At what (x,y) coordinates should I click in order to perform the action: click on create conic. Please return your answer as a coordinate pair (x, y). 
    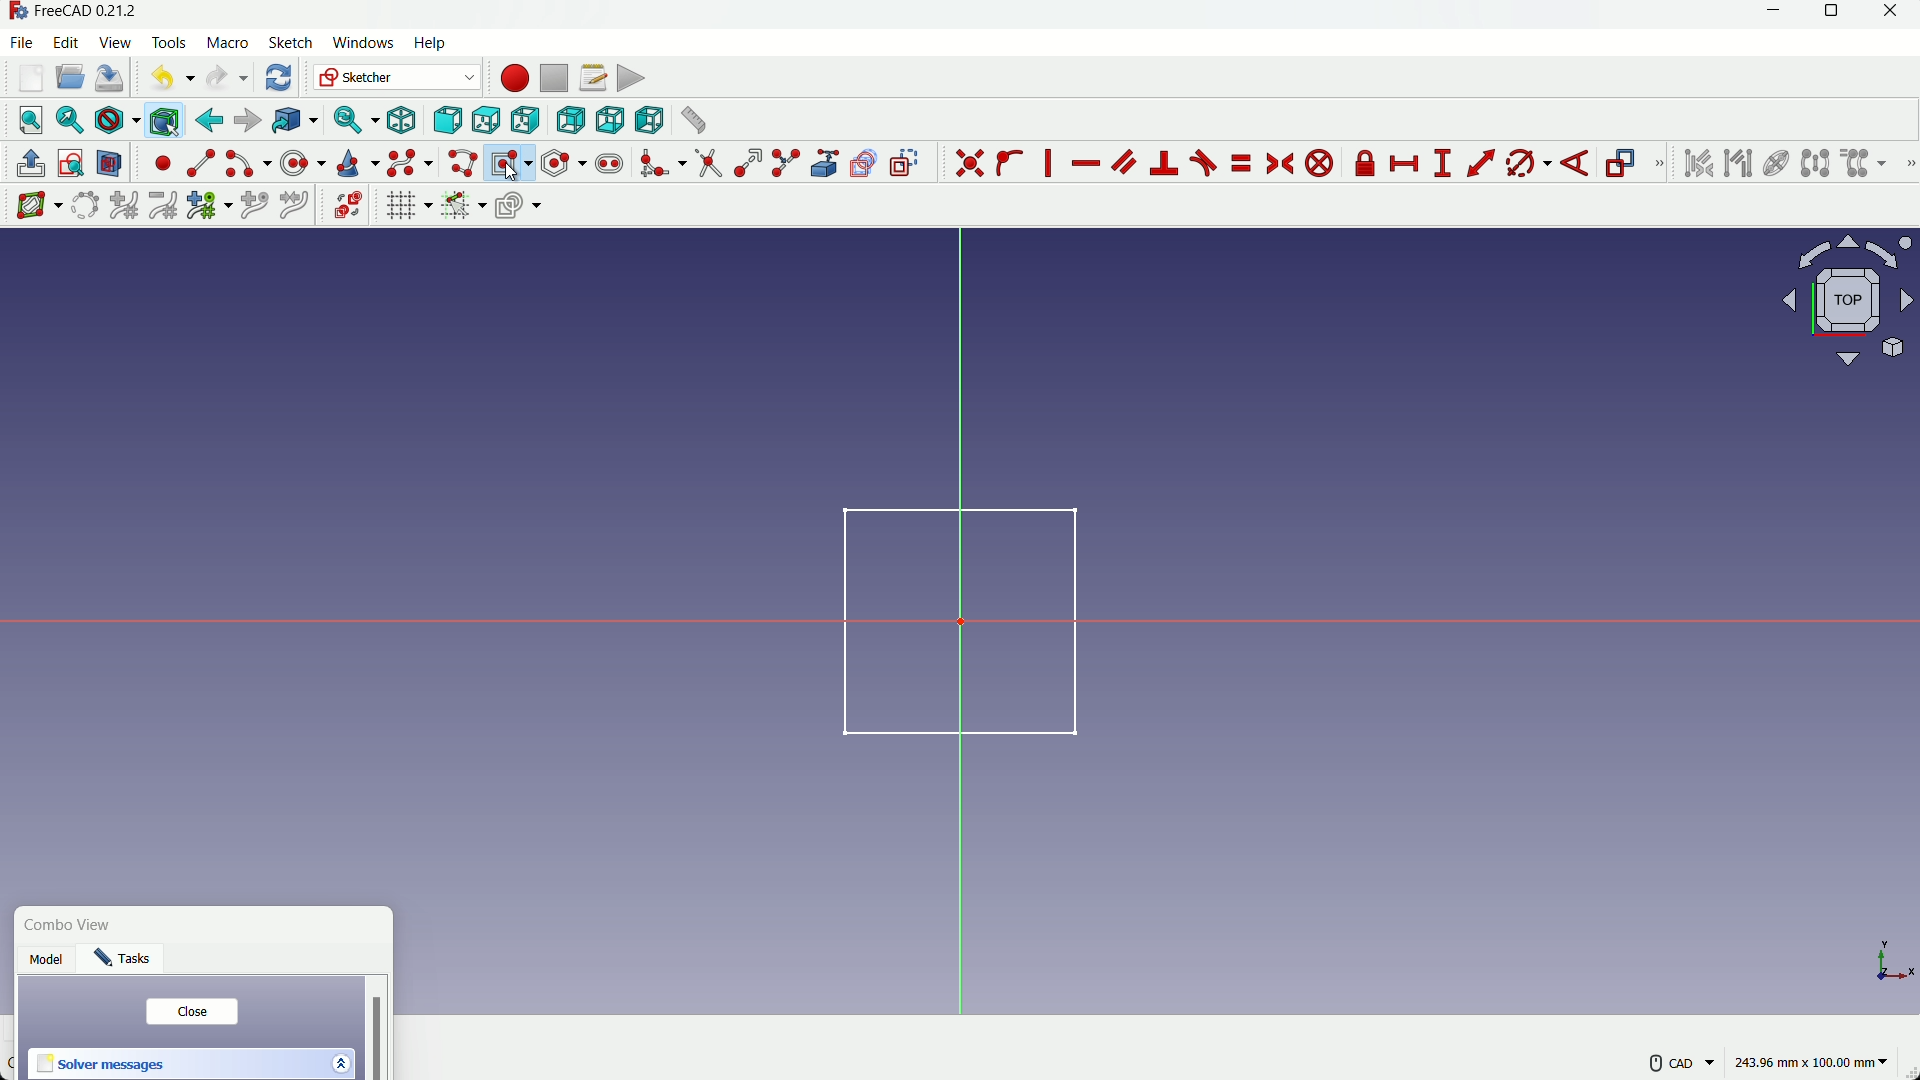
    Looking at the image, I should click on (356, 162).